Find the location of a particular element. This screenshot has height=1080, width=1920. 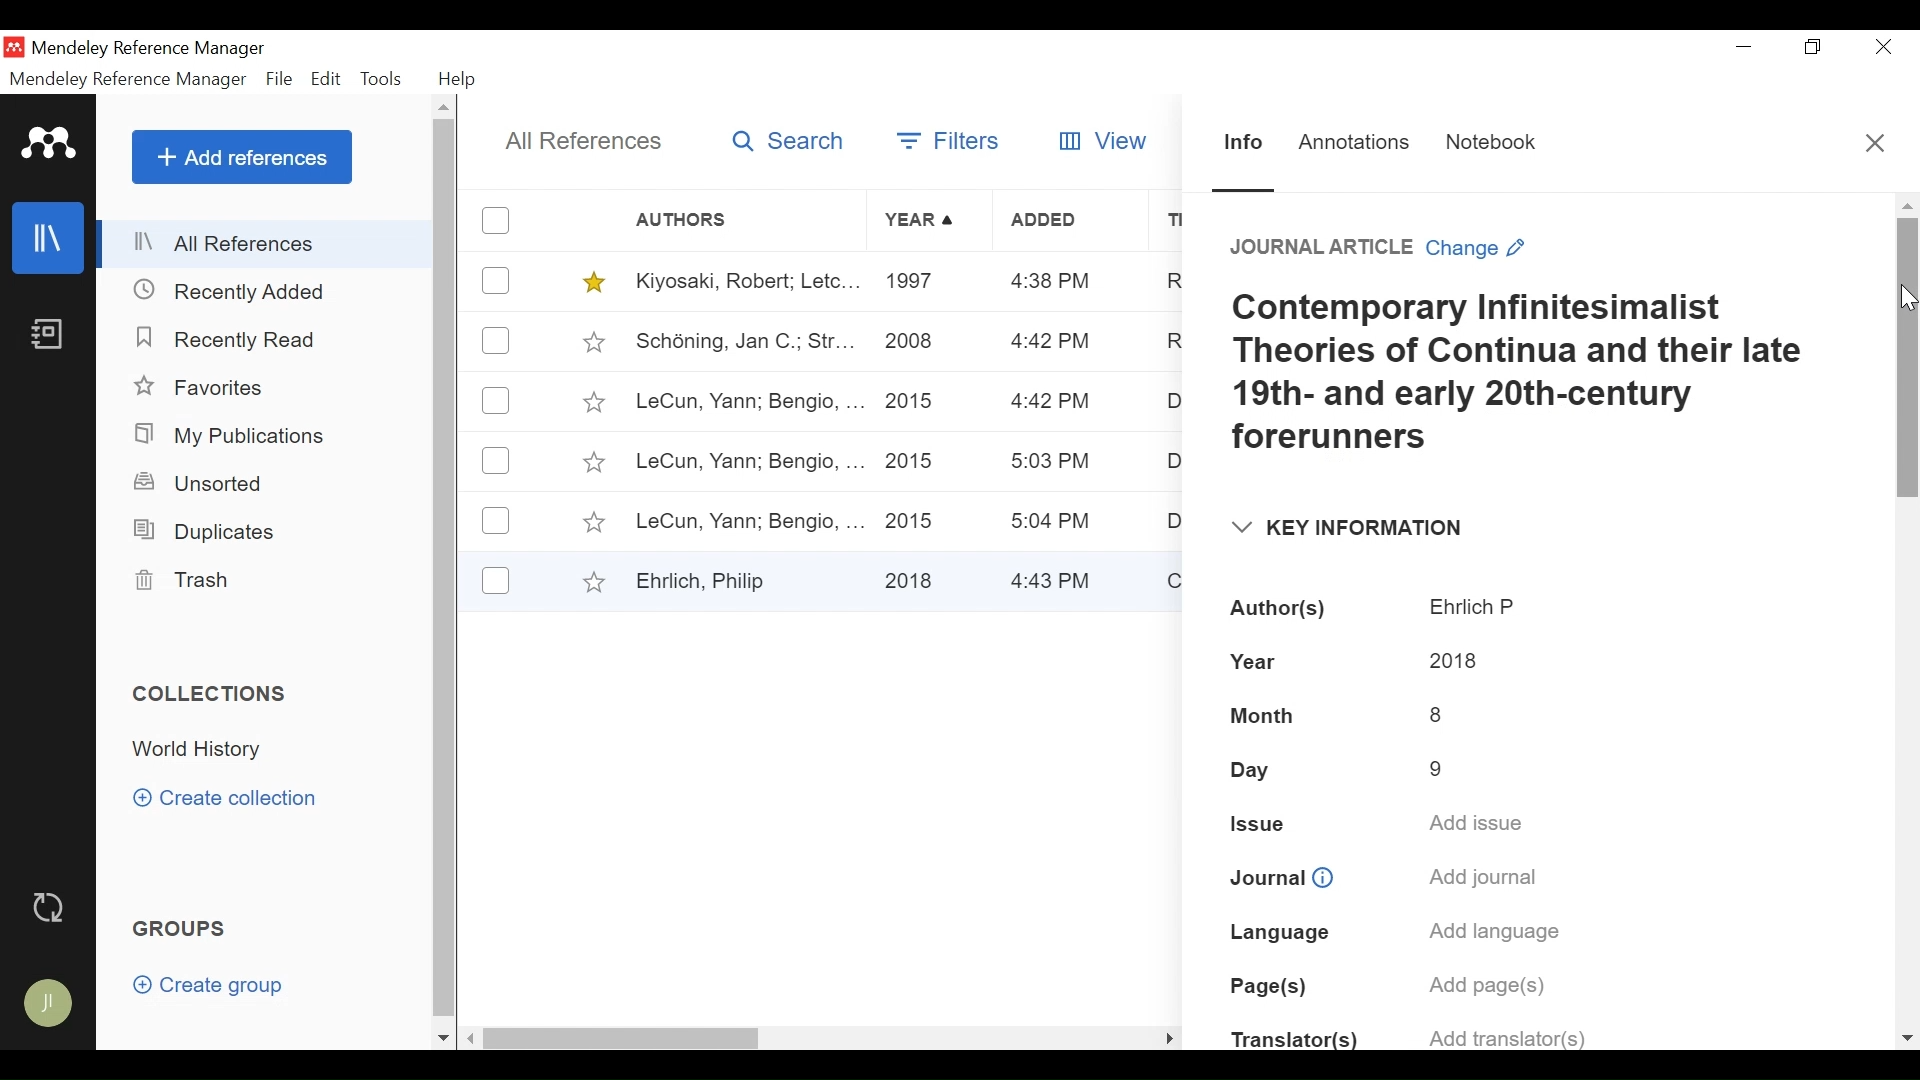

(un)select favorite is located at coordinates (592, 524).